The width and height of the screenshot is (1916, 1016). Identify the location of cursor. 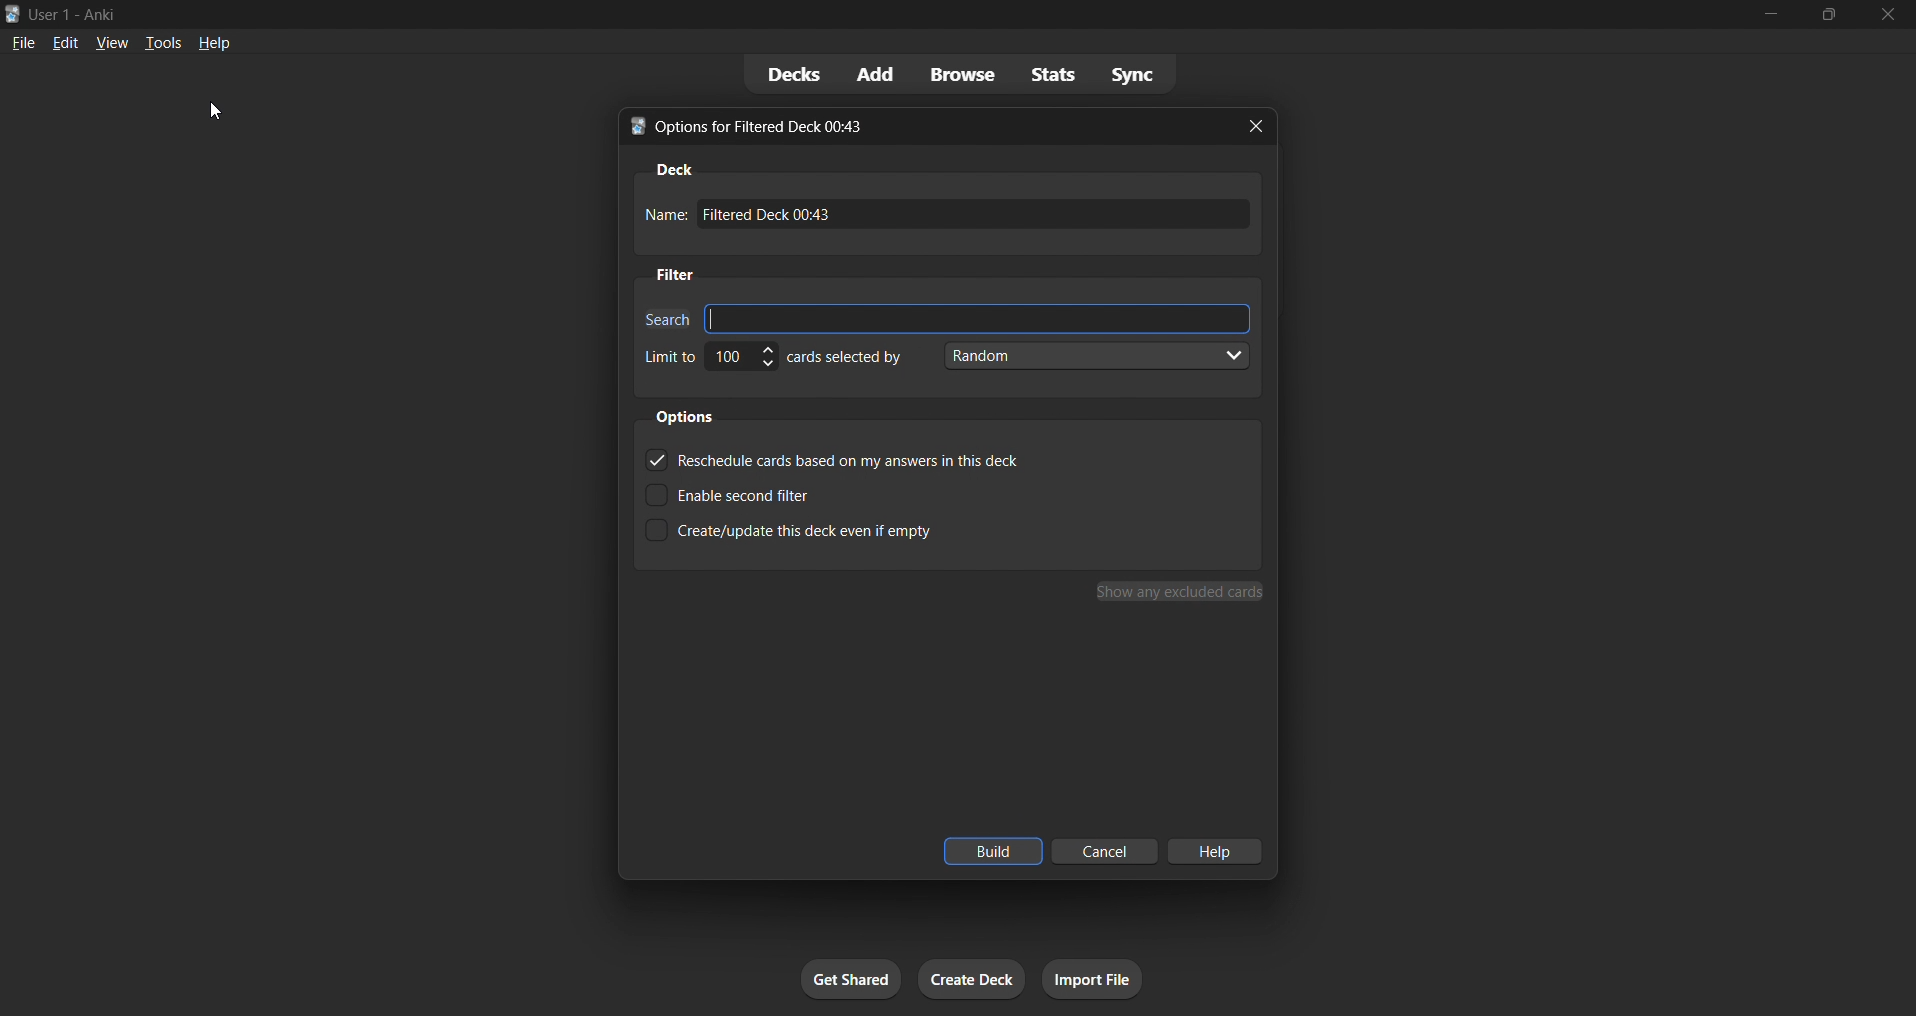
(220, 117).